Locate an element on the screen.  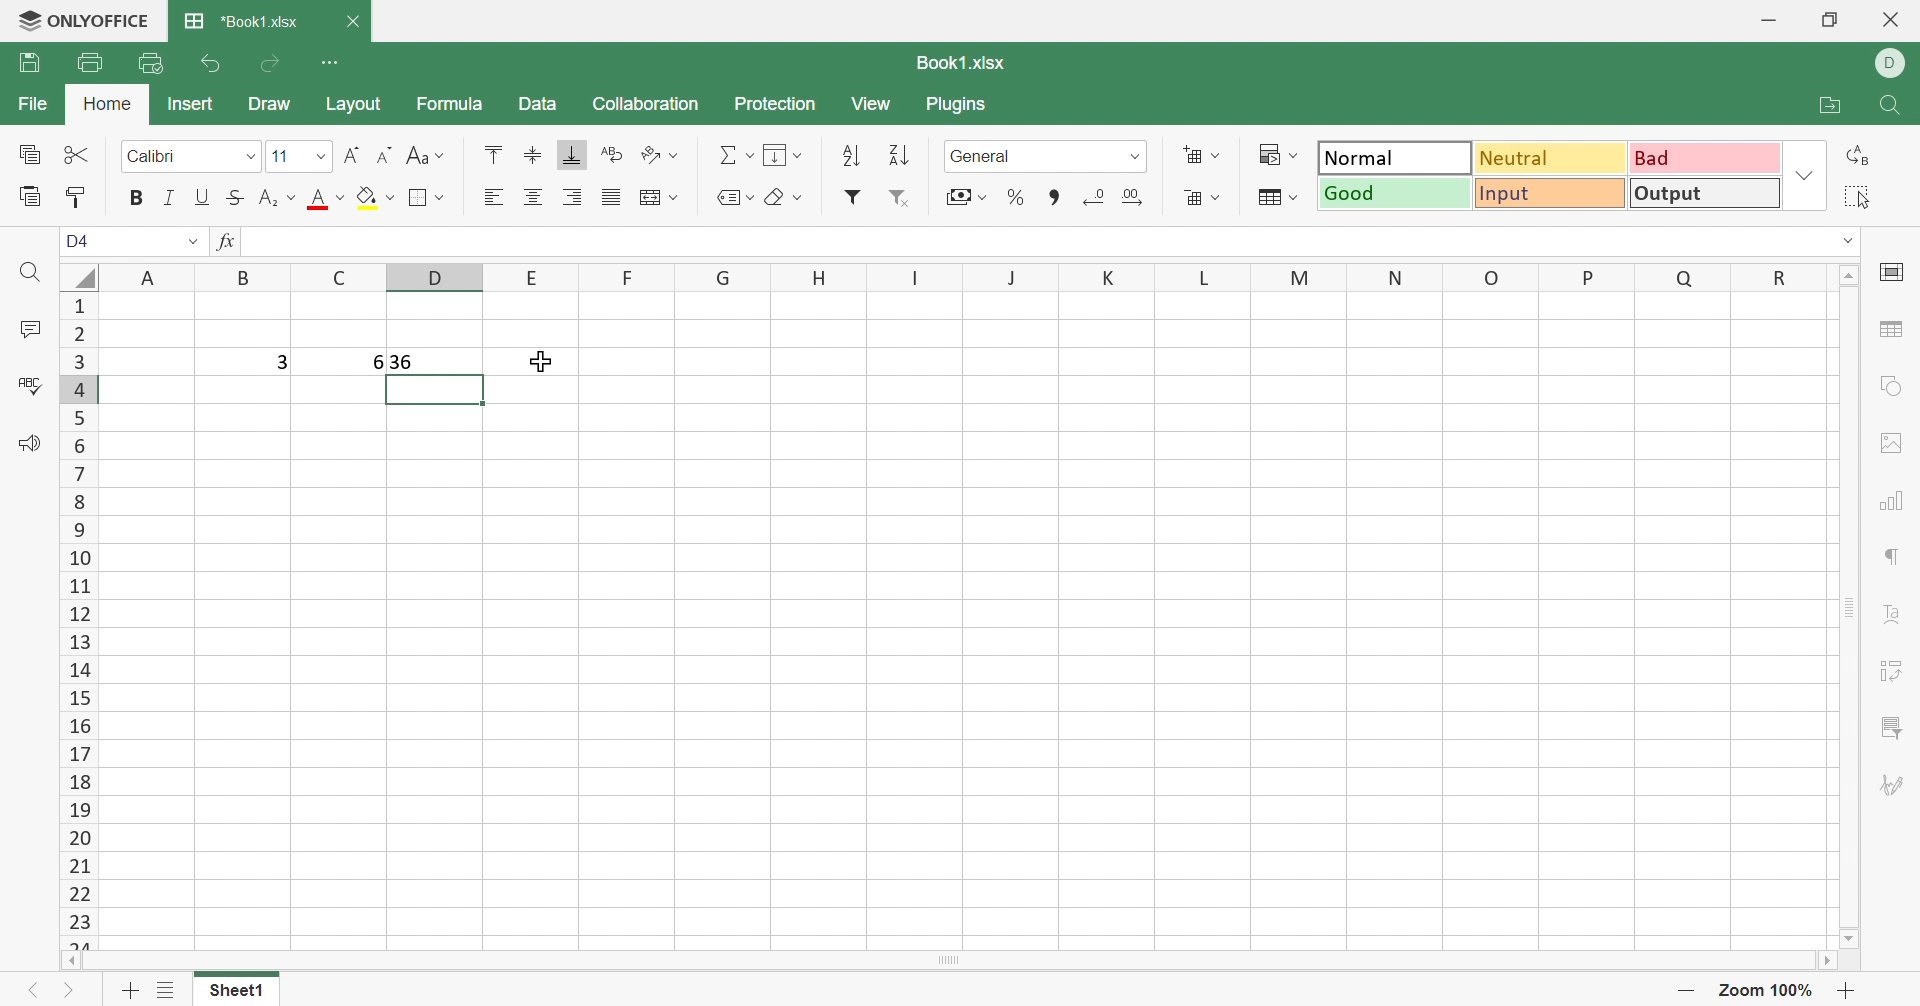
Column names is located at coordinates (960, 274).